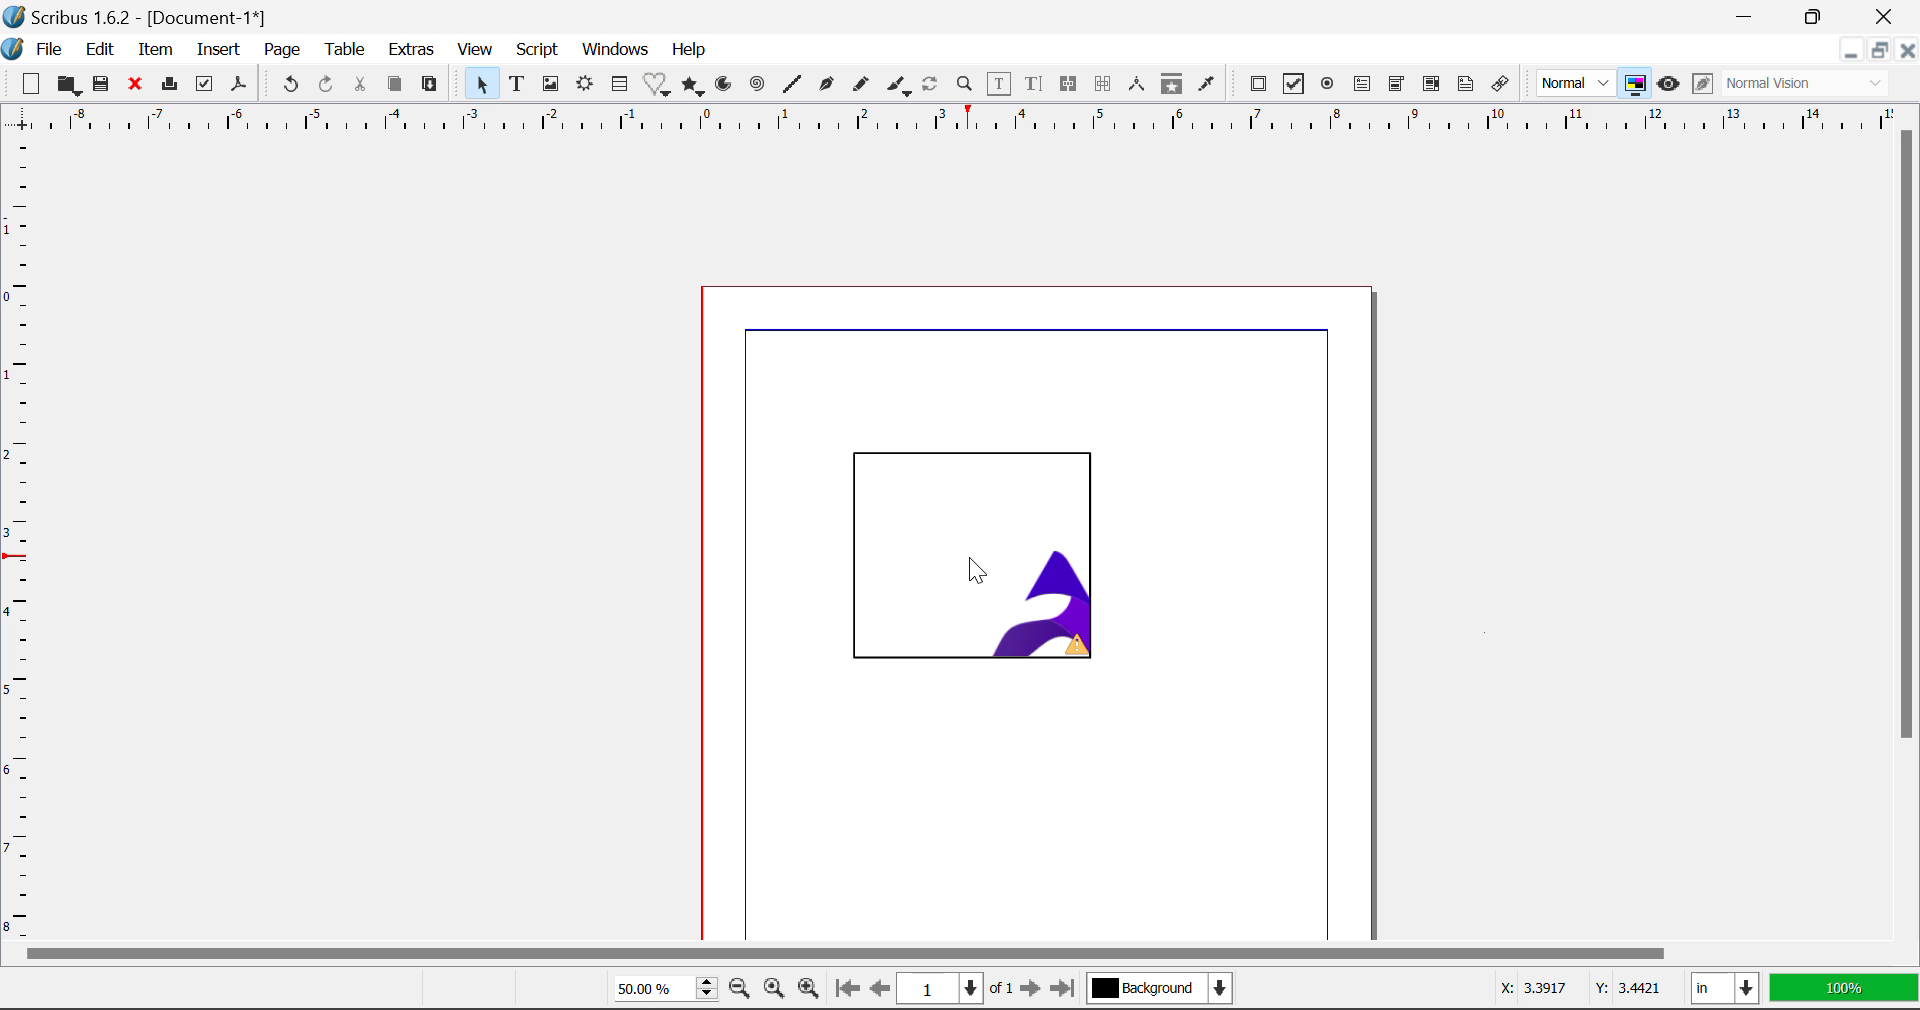 The width and height of the screenshot is (1920, 1010). What do you see at coordinates (346, 53) in the screenshot?
I see `Table` at bounding box center [346, 53].